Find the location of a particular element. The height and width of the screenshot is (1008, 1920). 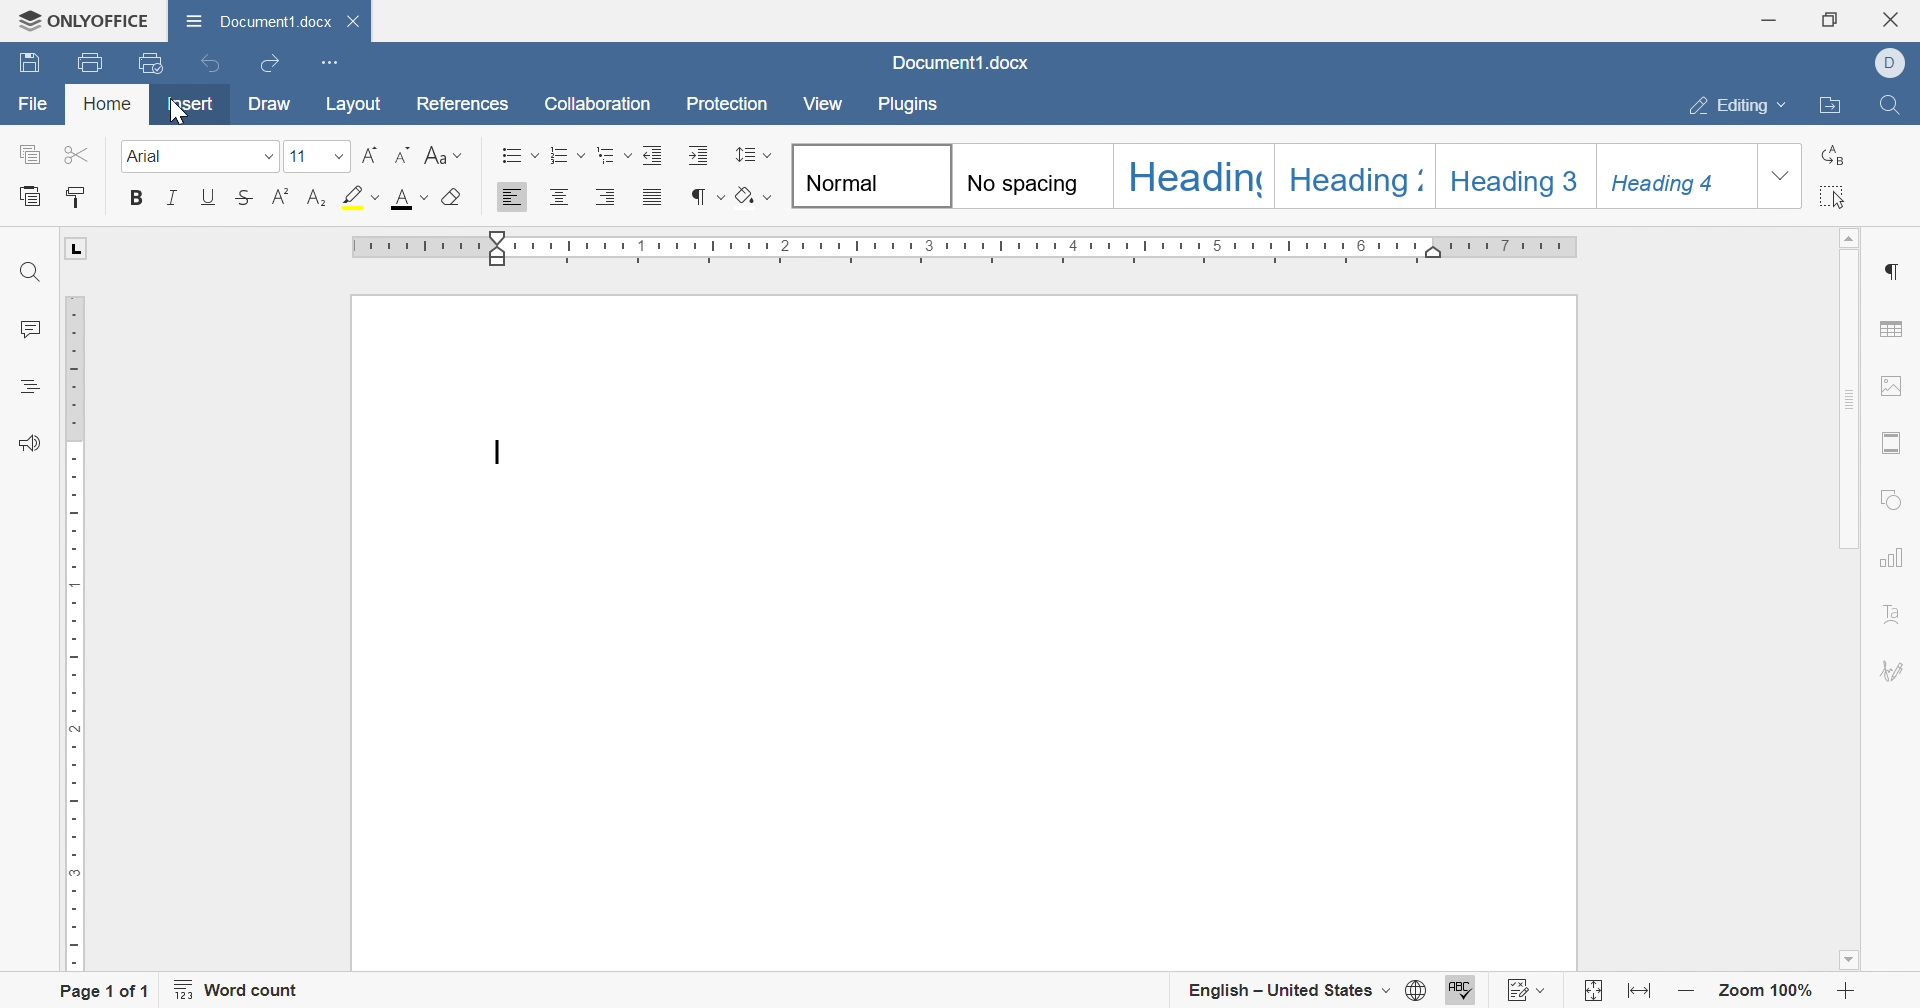

Bold is located at coordinates (134, 196).